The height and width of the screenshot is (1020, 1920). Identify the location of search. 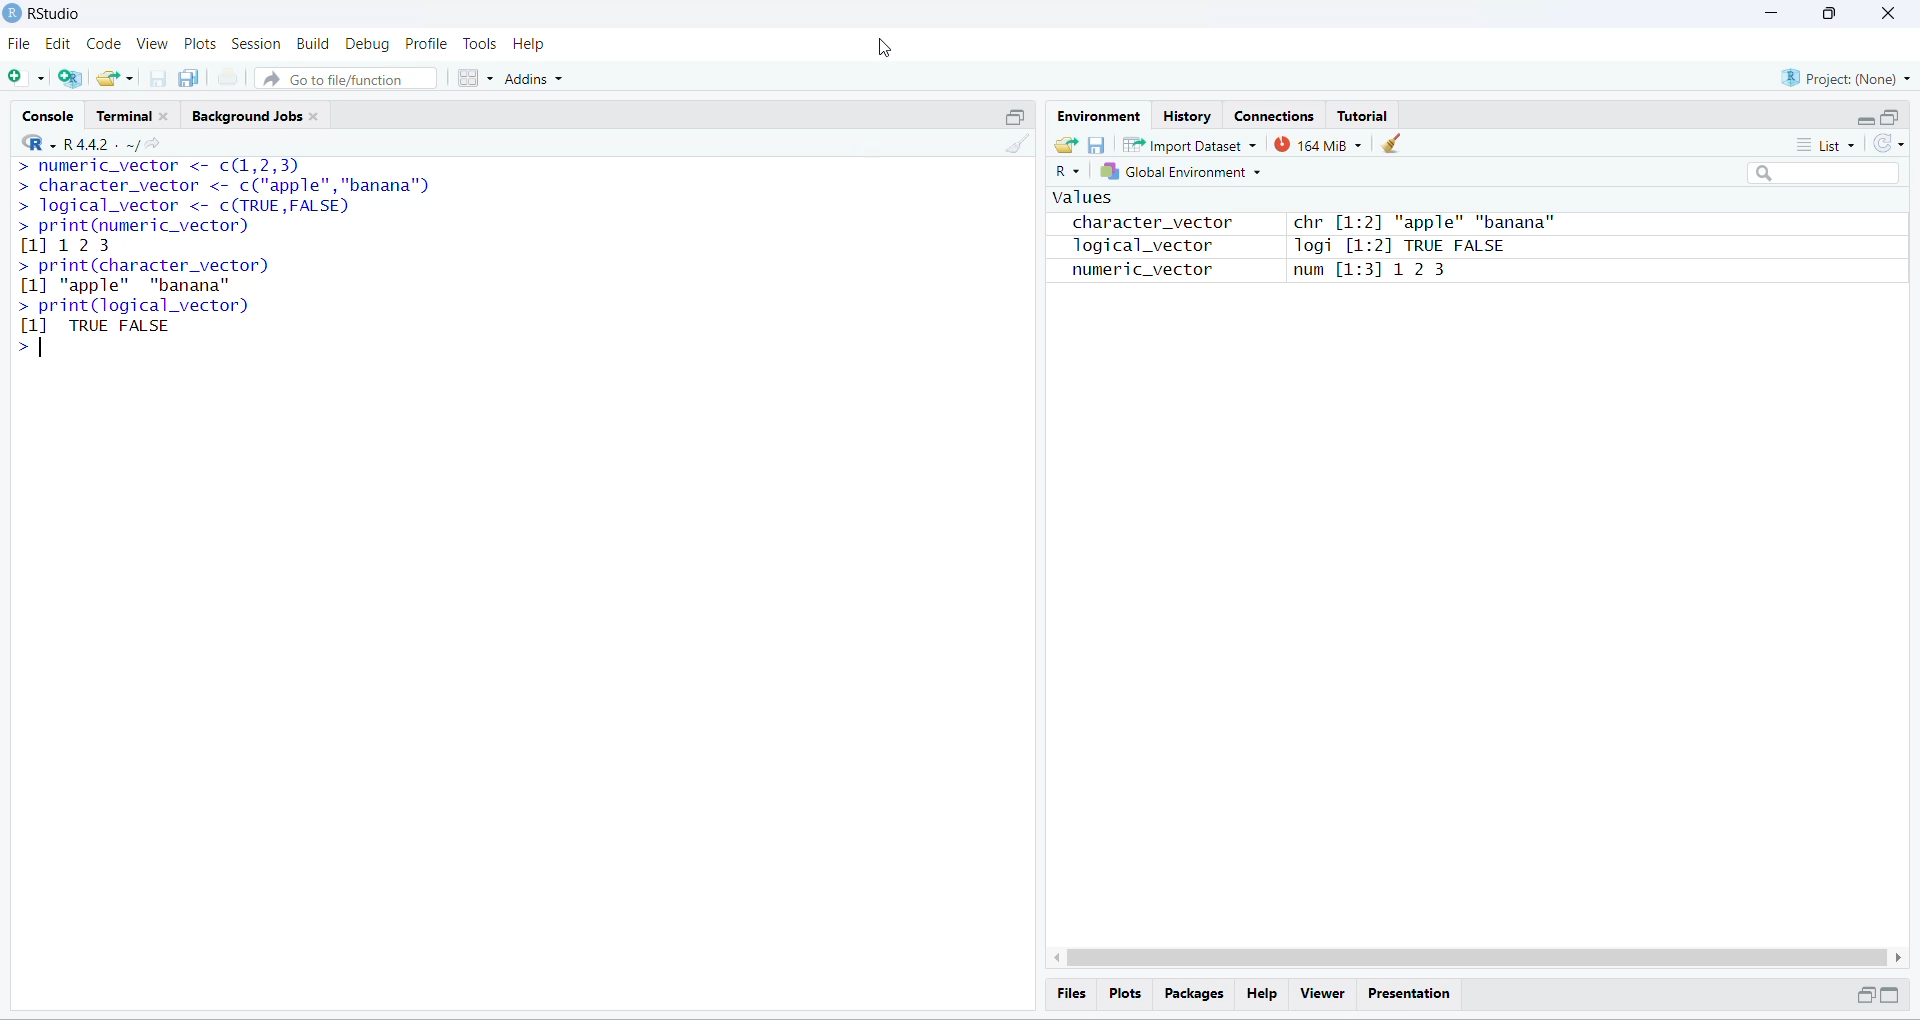
(1826, 174).